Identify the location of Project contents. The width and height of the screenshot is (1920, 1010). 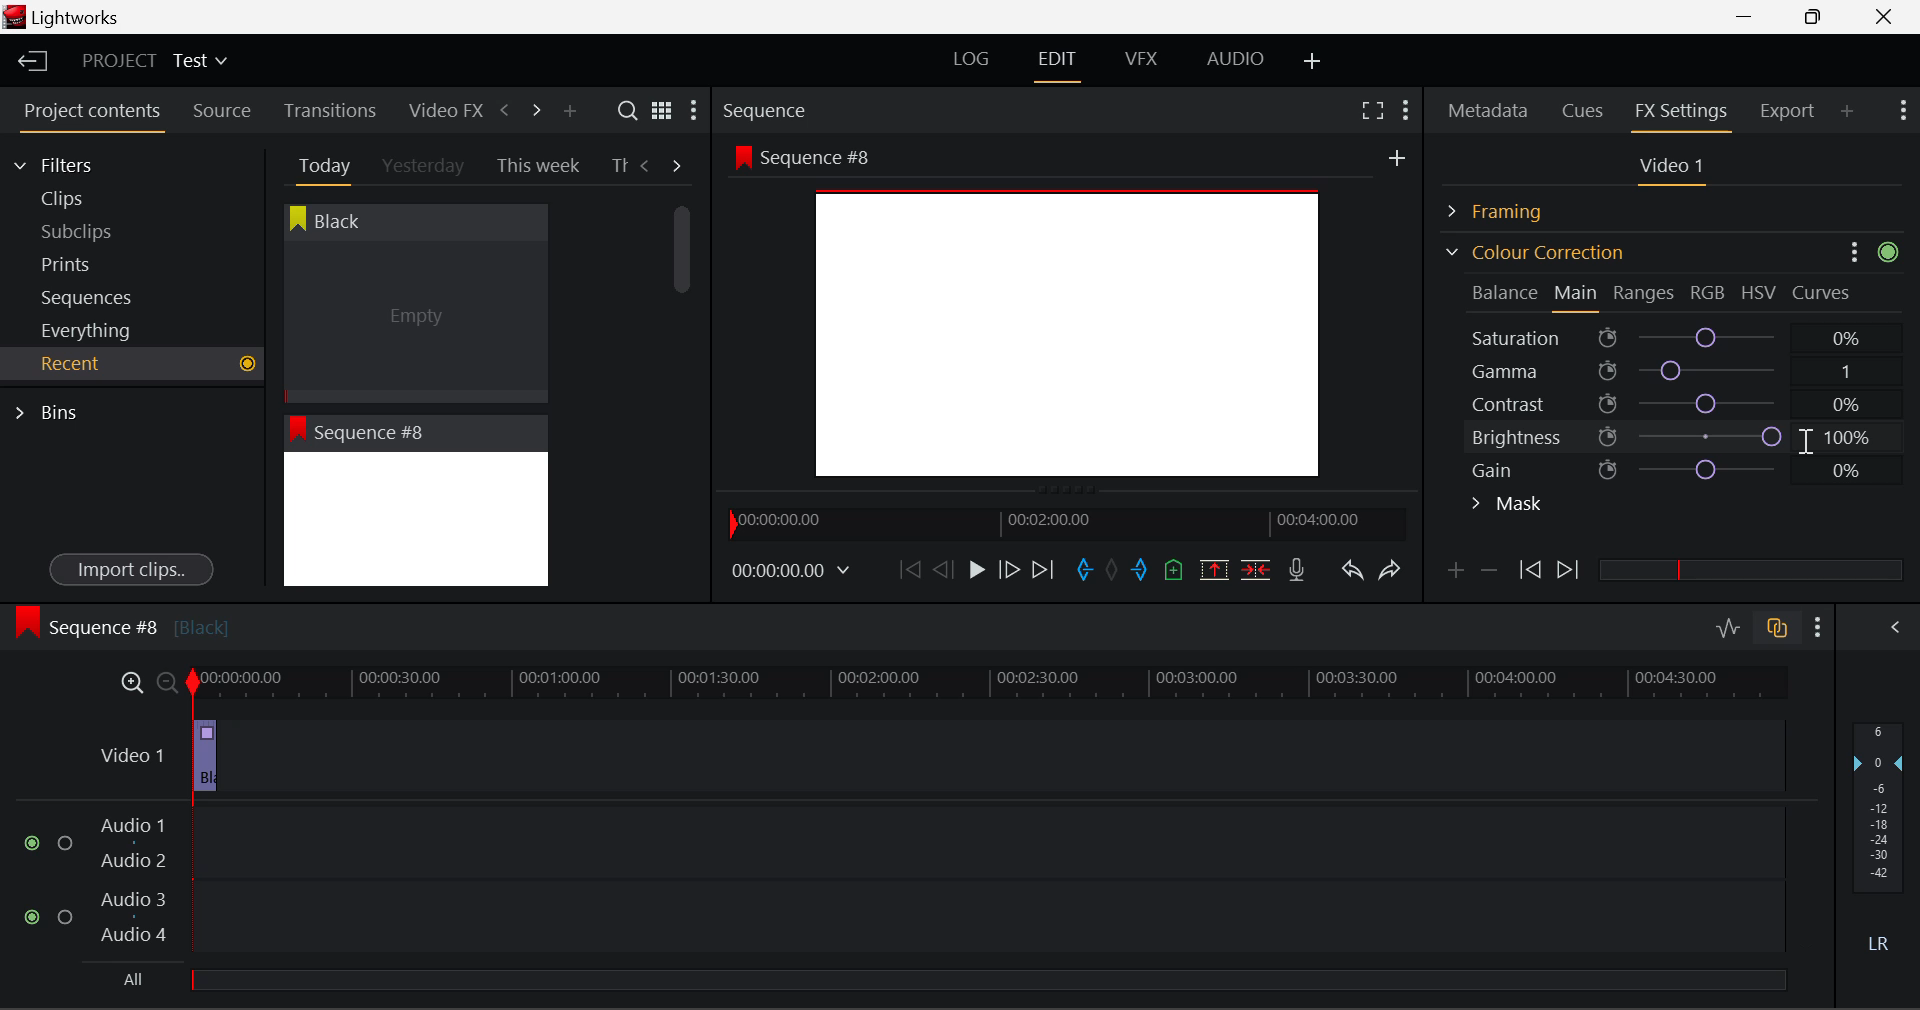
(91, 115).